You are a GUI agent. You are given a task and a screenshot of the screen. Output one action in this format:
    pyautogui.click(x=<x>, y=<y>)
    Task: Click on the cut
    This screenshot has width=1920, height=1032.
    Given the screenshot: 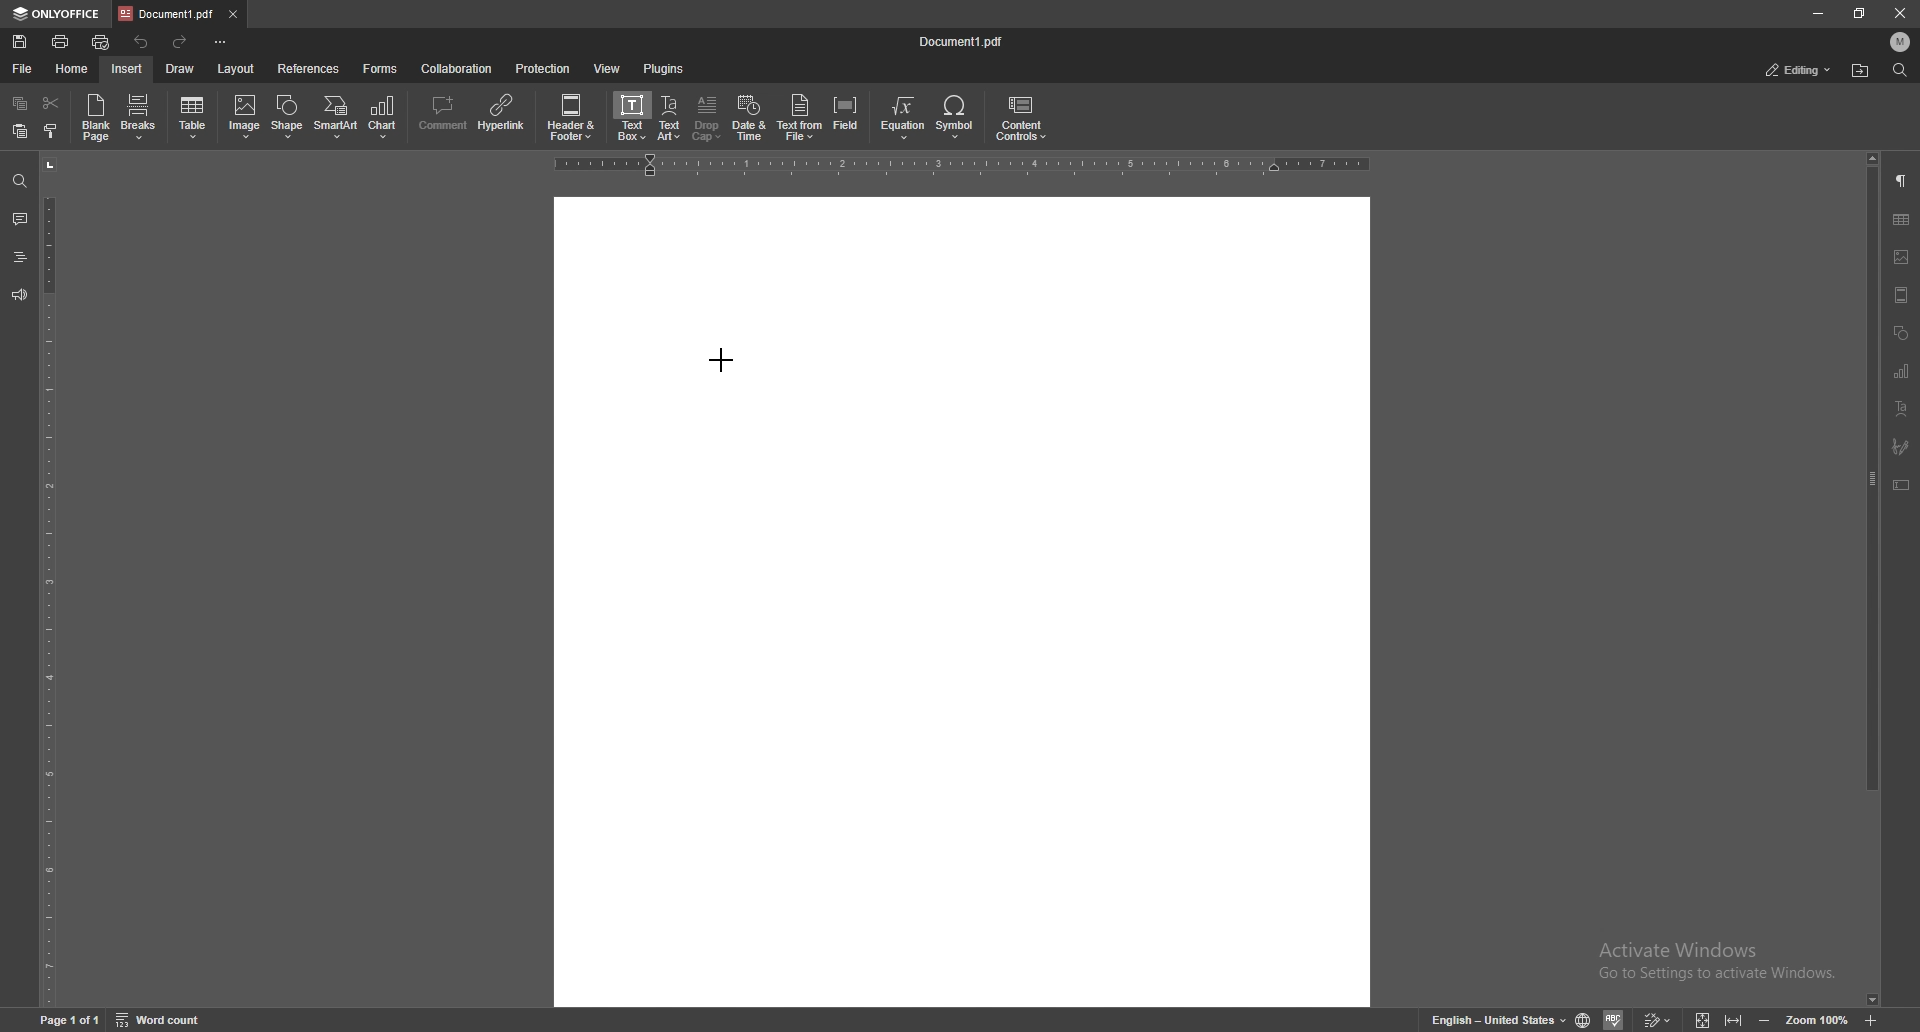 What is the action you would take?
    pyautogui.click(x=51, y=103)
    